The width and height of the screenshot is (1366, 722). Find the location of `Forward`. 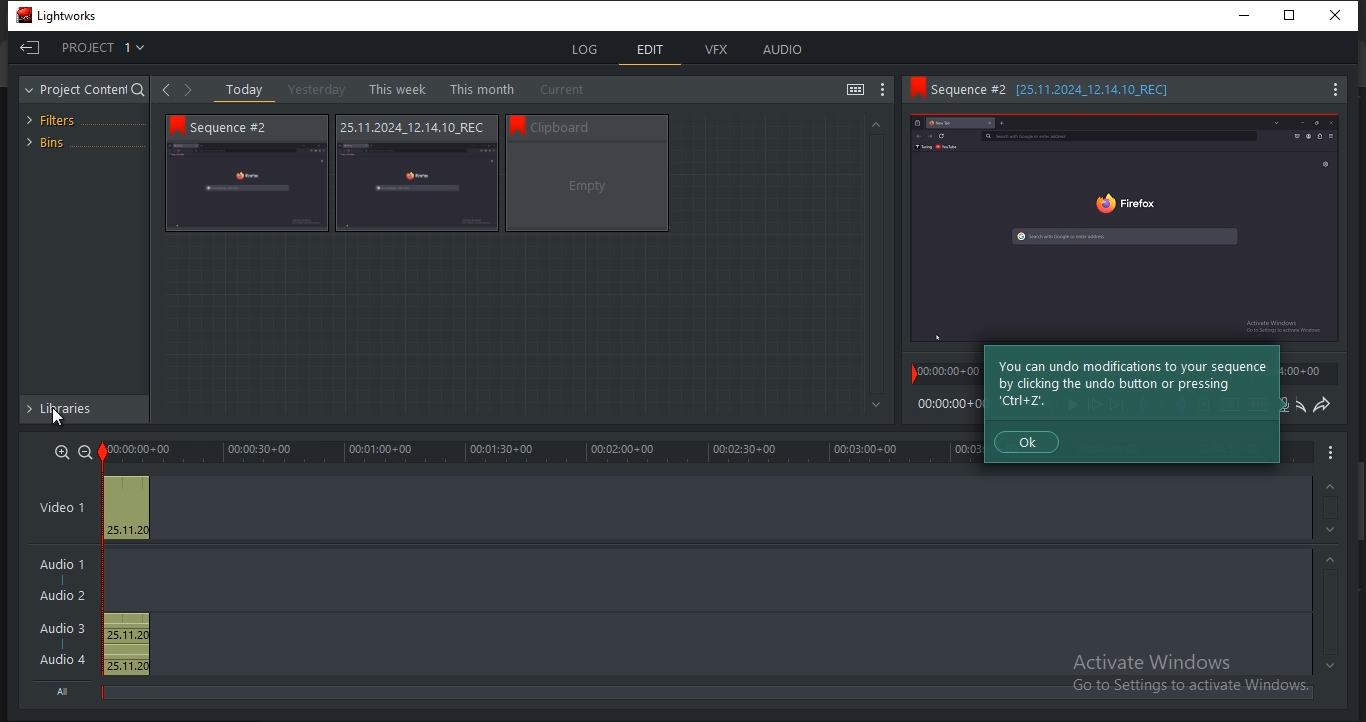

Forward is located at coordinates (186, 93).